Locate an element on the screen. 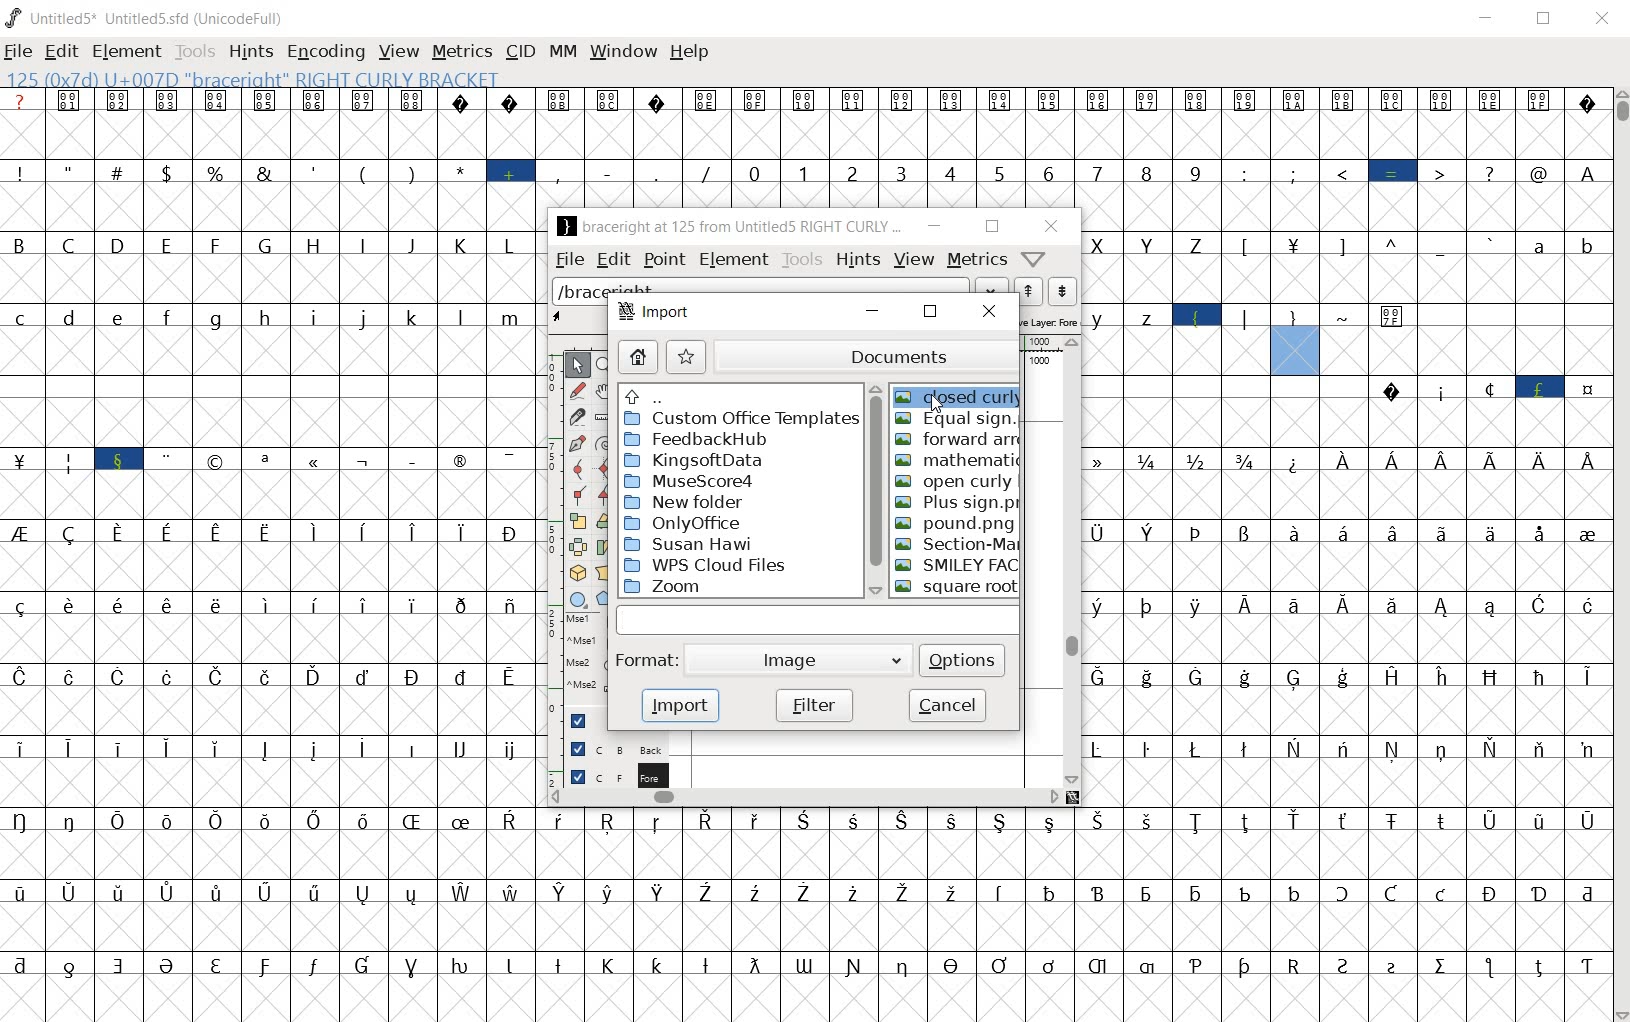 The height and width of the screenshot is (1022, 1630). rectangle or ellipse is located at coordinates (574, 598).